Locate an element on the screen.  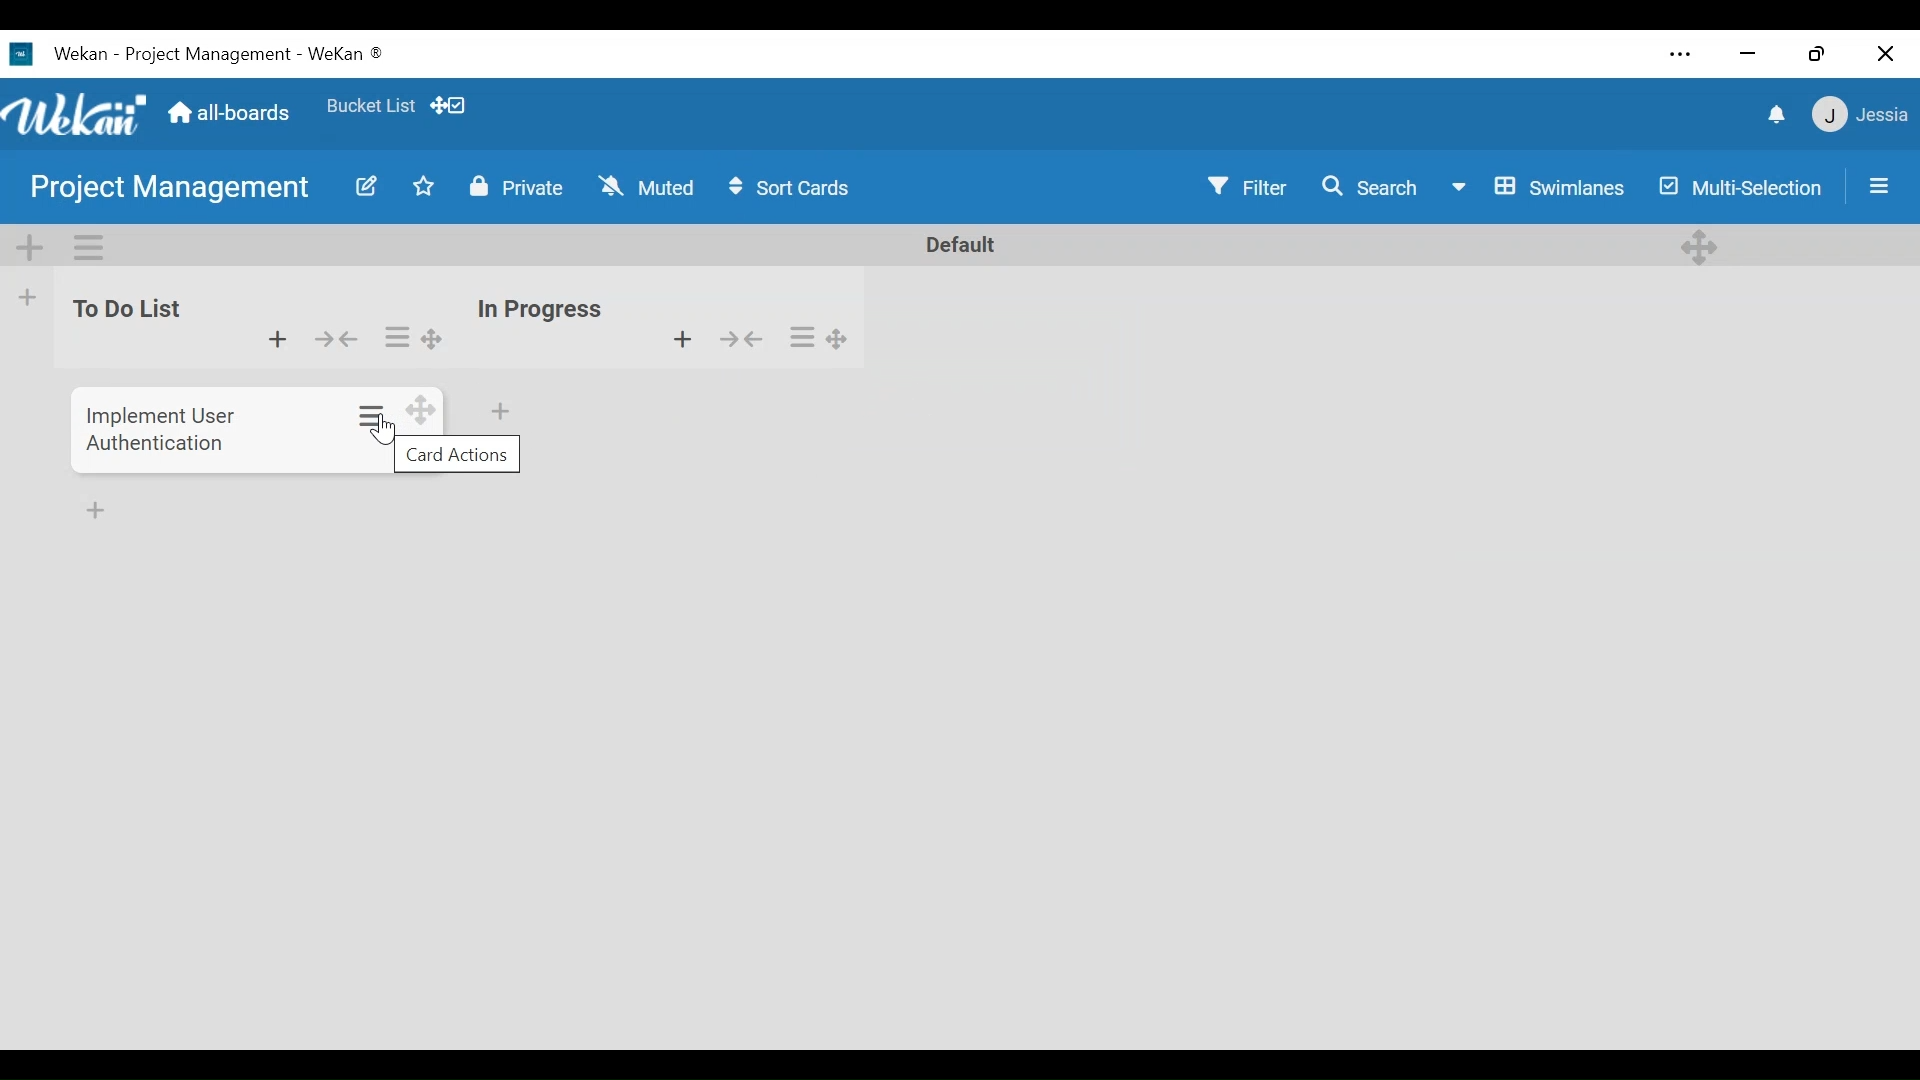
Add list is located at coordinates (29, 296).